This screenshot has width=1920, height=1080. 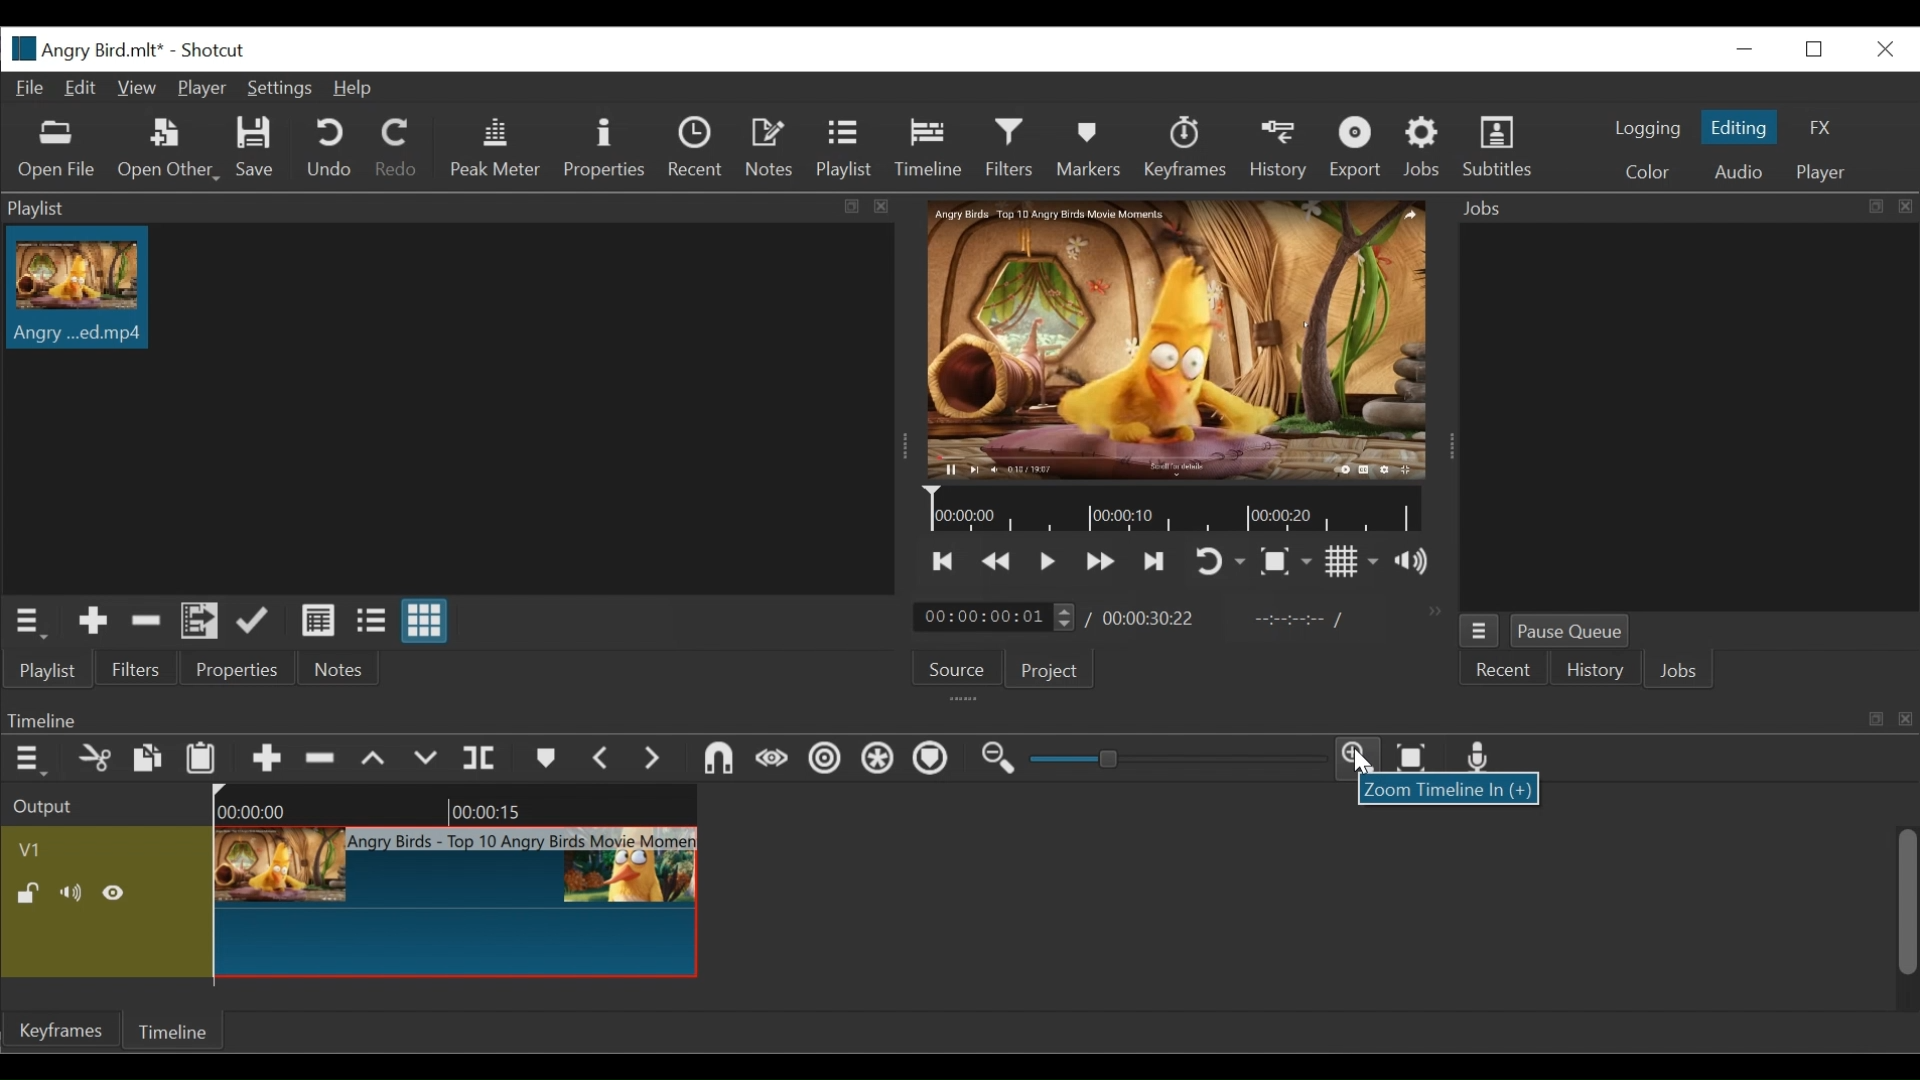 What do you see at coordinates (1148, 618) in the screenshot?
I see `Total duration` at bounding box center [1148, 618].